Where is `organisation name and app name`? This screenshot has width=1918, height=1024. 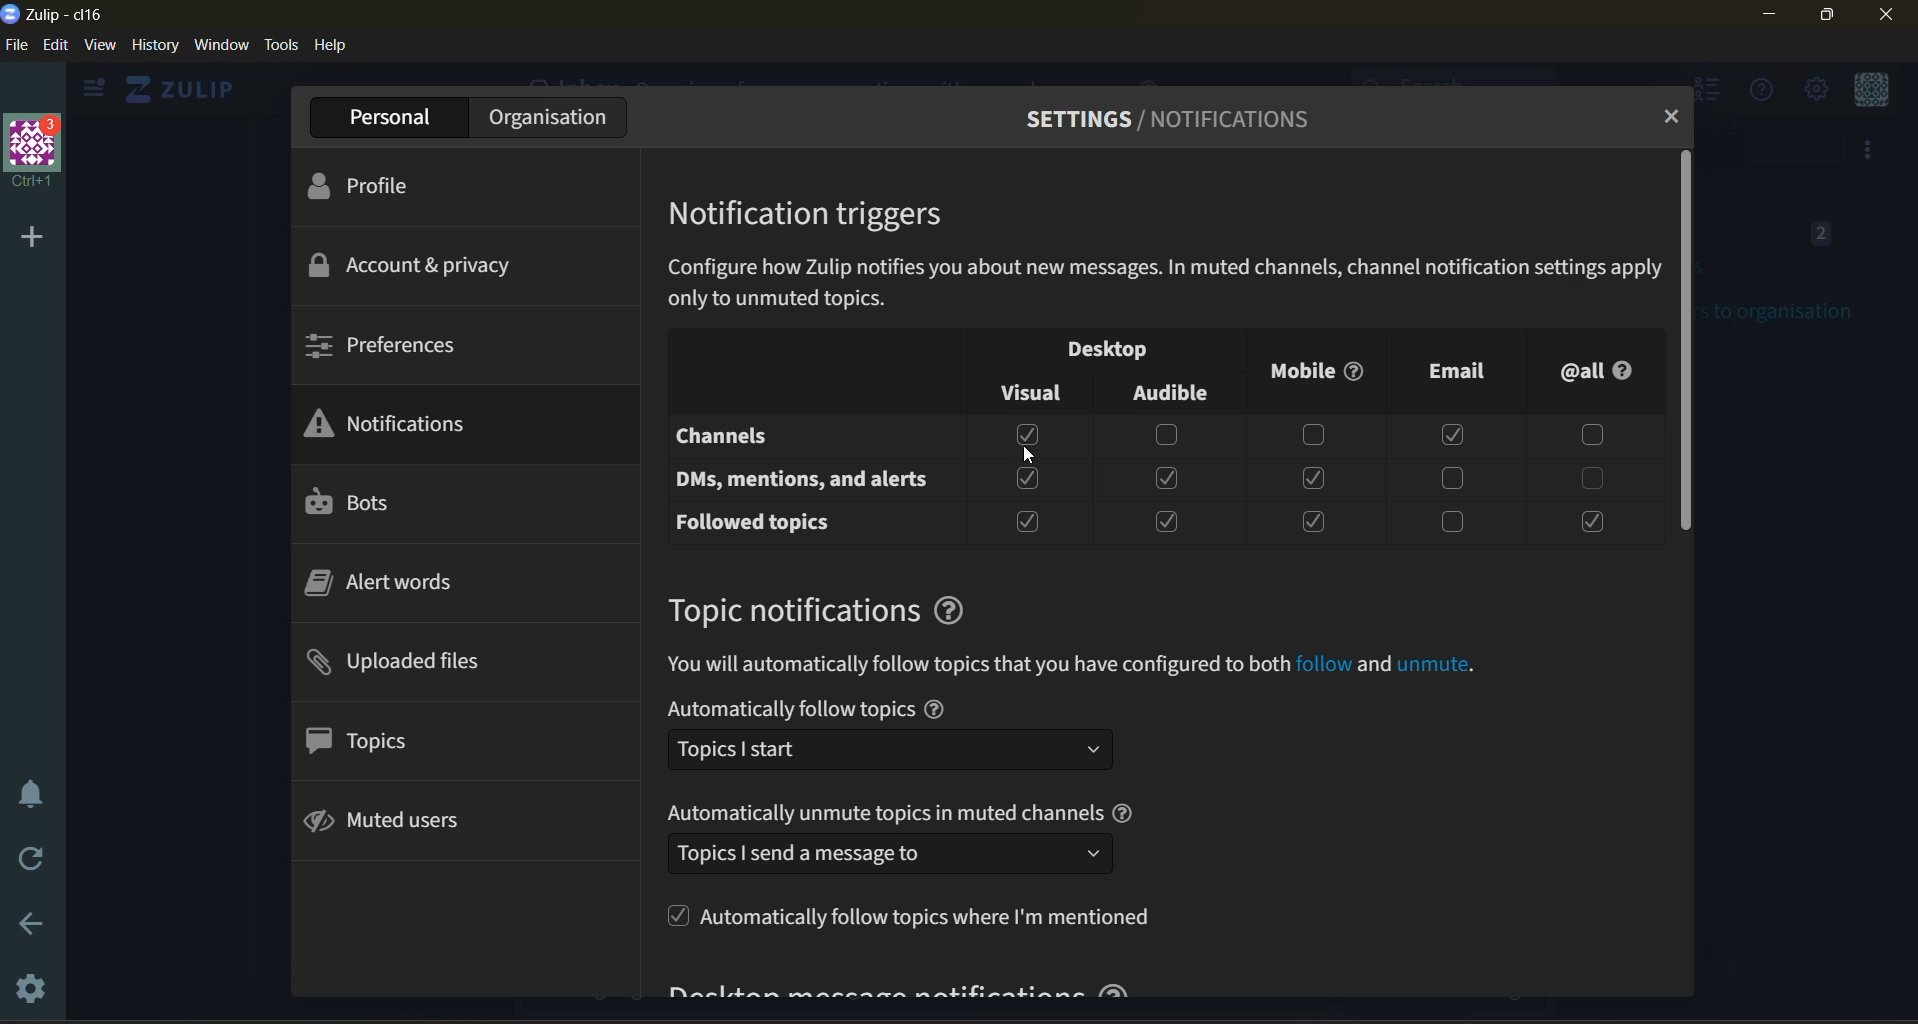
organisation name and app name is located at coordinates (54, 12).